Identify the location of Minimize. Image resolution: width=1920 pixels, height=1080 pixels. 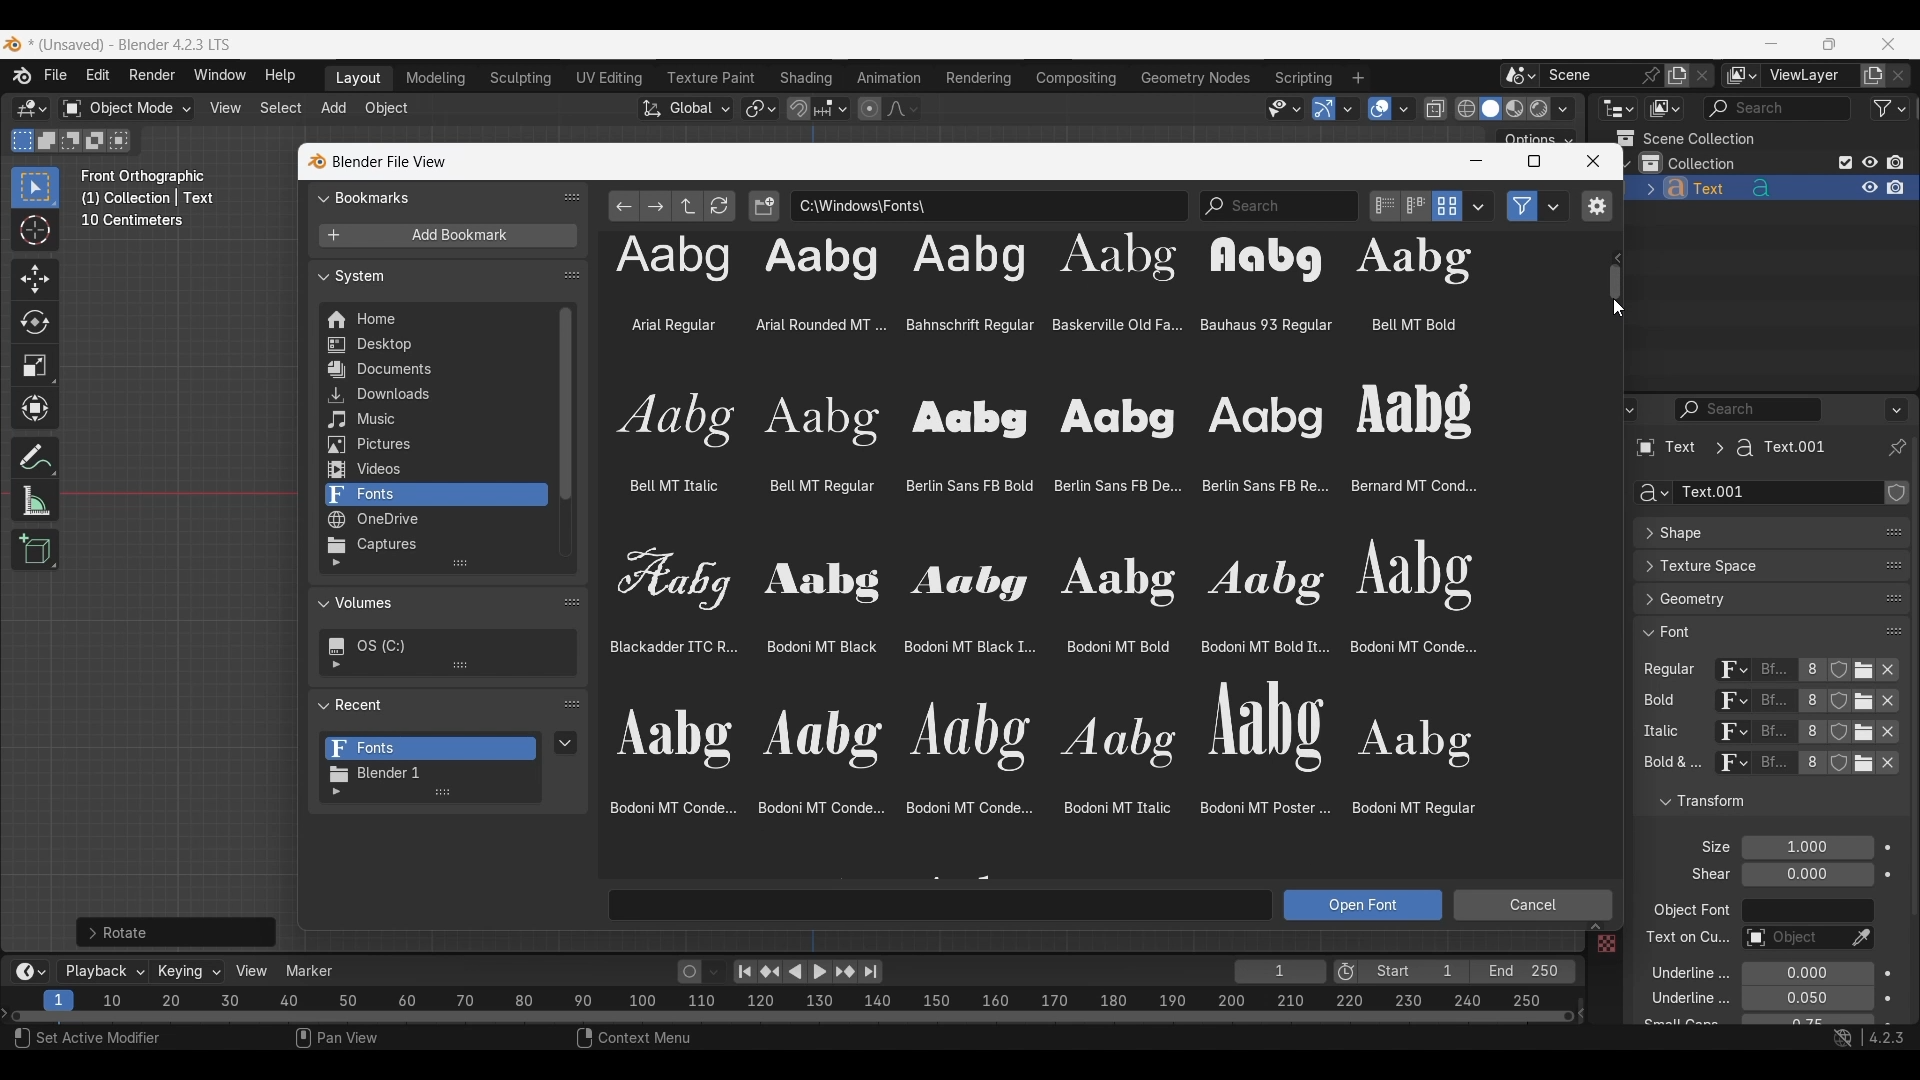
(1772, 43).